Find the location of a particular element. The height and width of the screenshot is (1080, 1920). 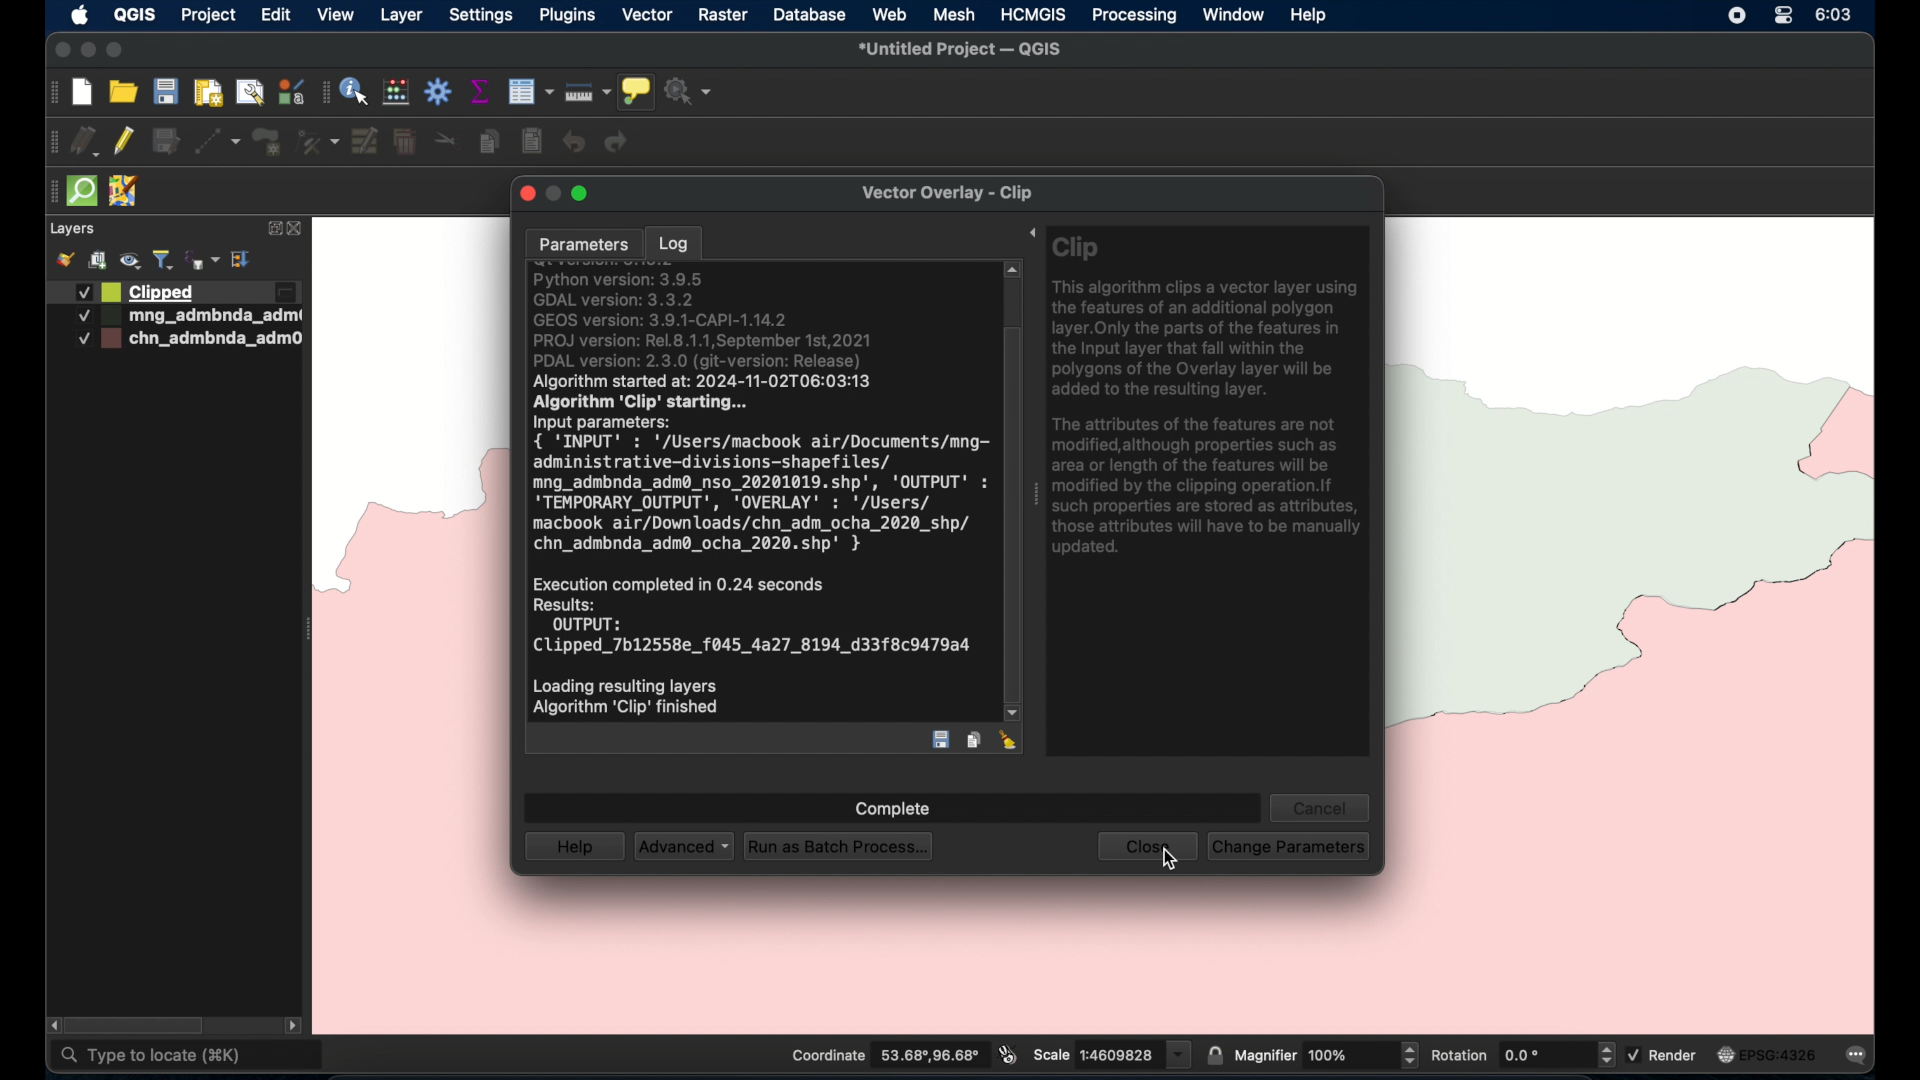

HCMGIS is located at coordinates (1031, 14).